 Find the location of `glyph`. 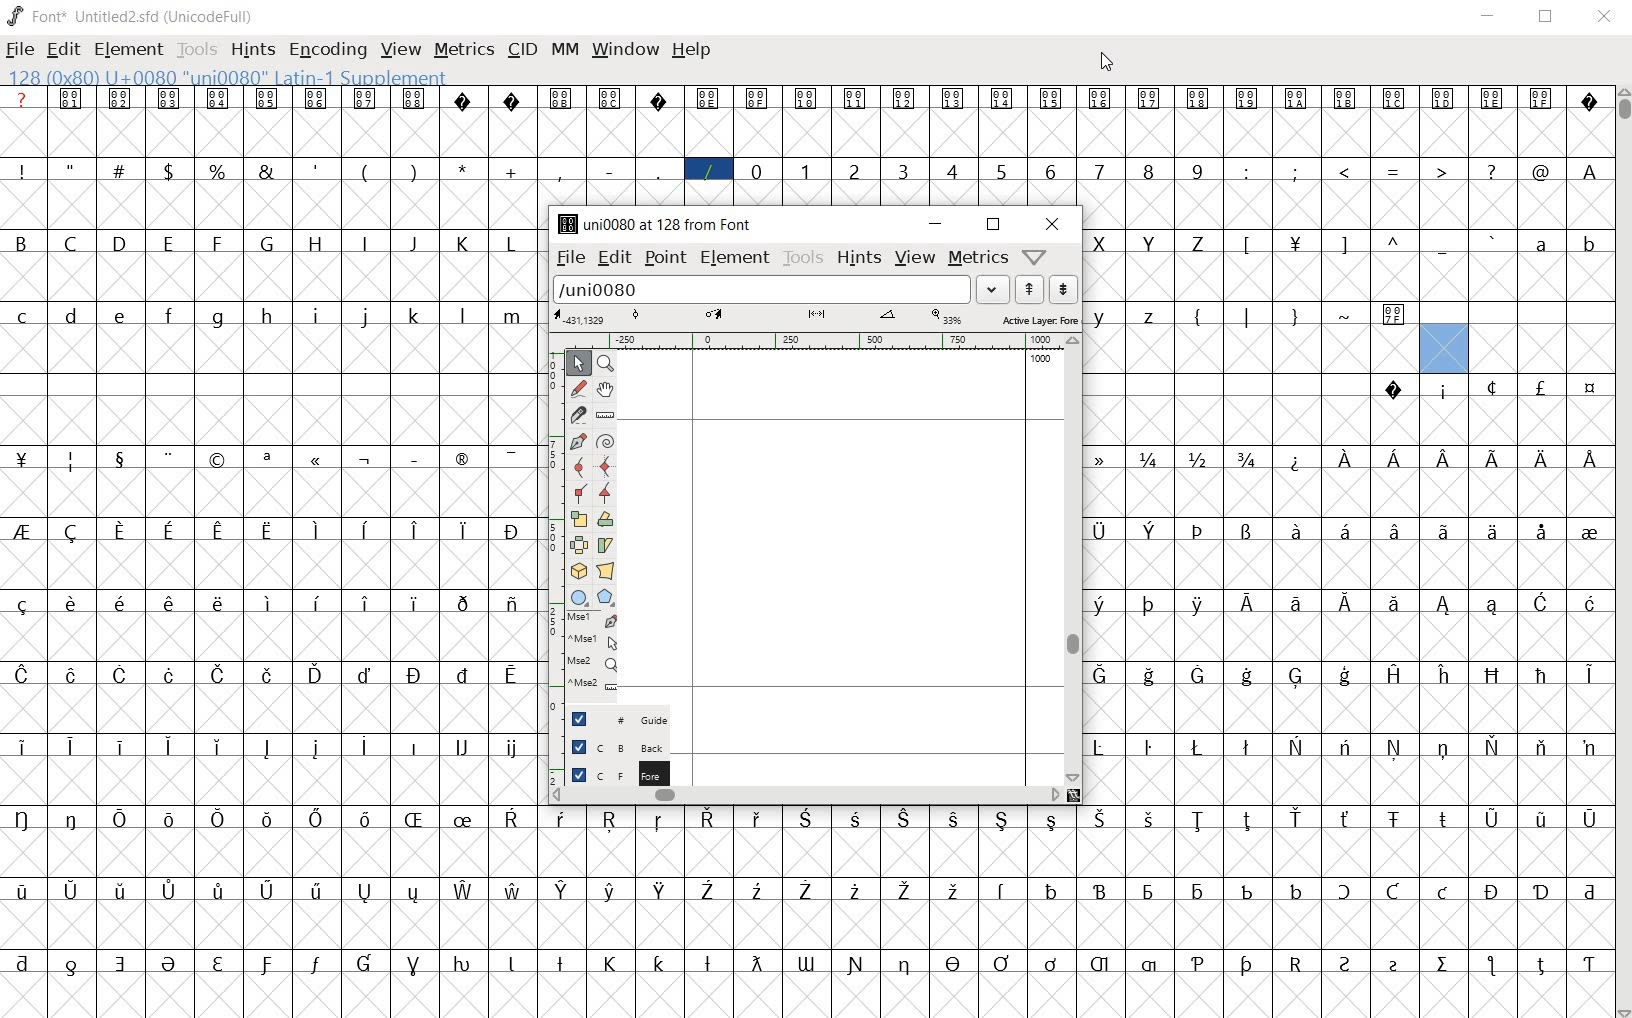

glyph is located at coordinates (1444, 531).